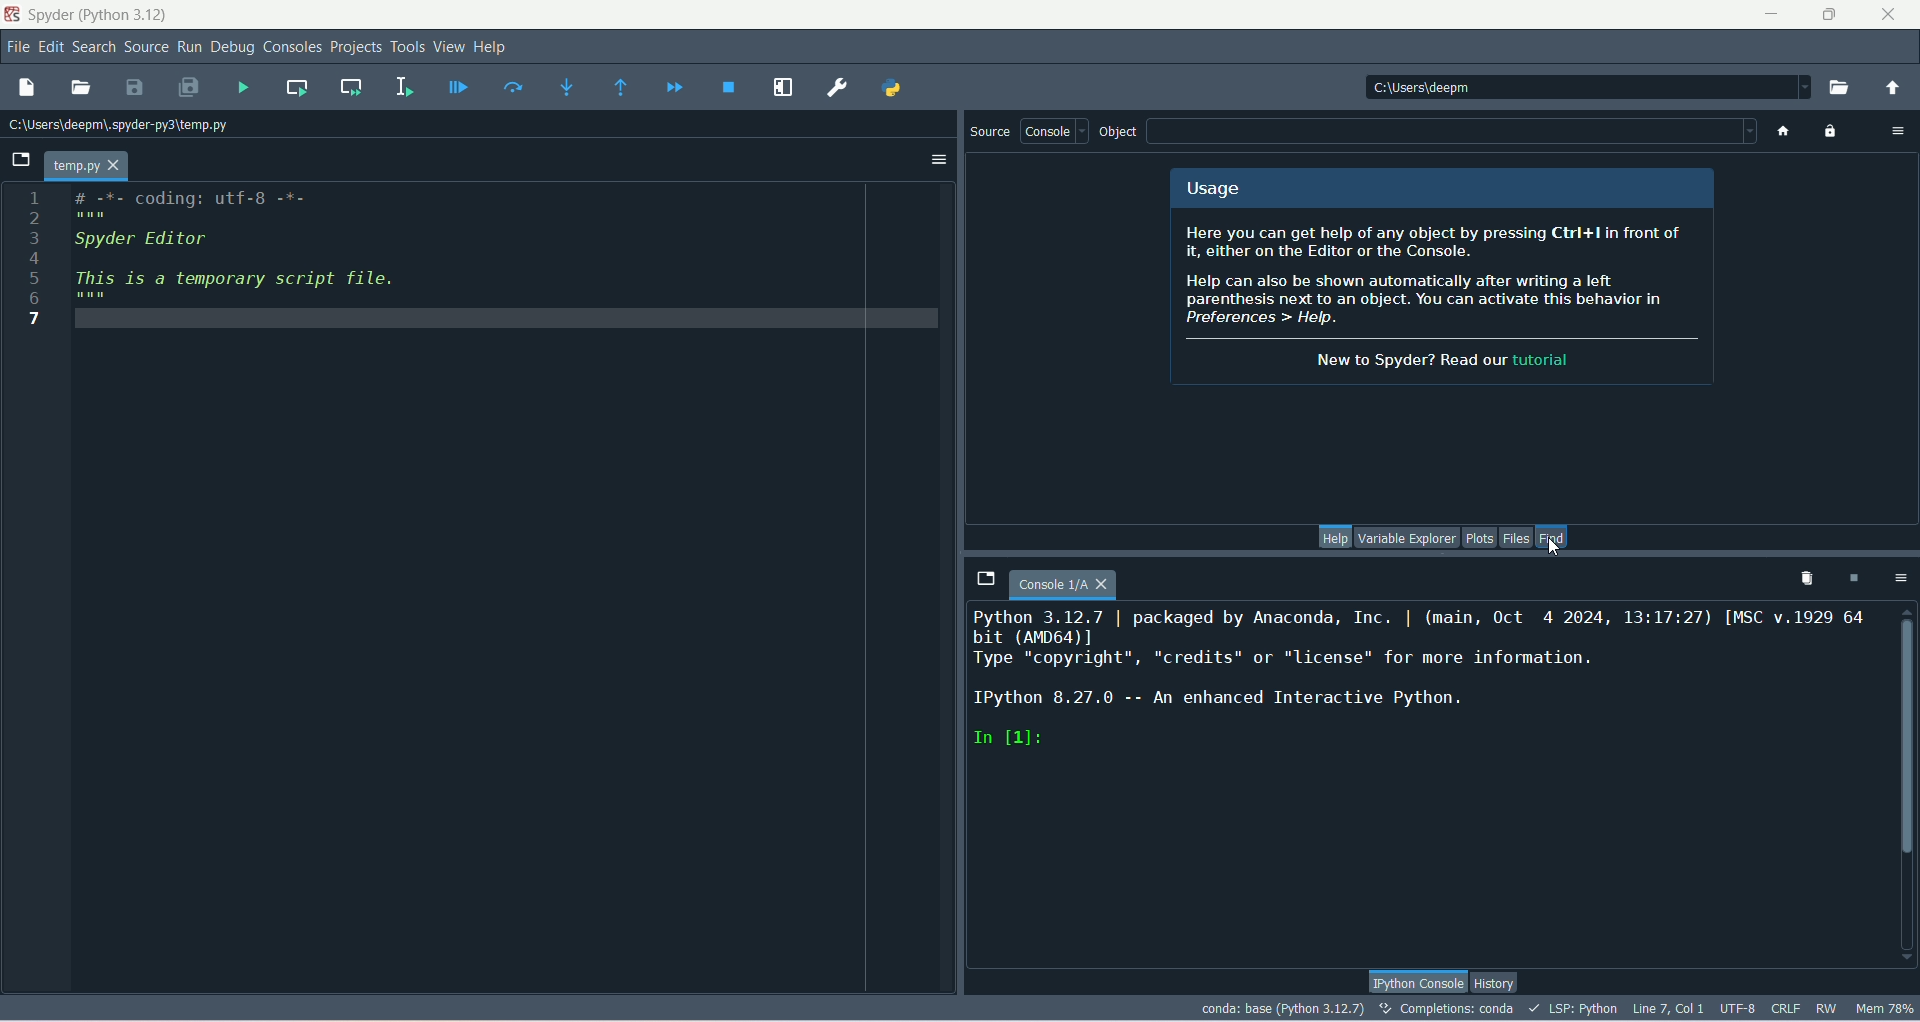 The height and width of the screenshot is (1022, 1920). Describe the element at coordinates (1537, 360) in the screenshot. I see `tutorial link` at that location.